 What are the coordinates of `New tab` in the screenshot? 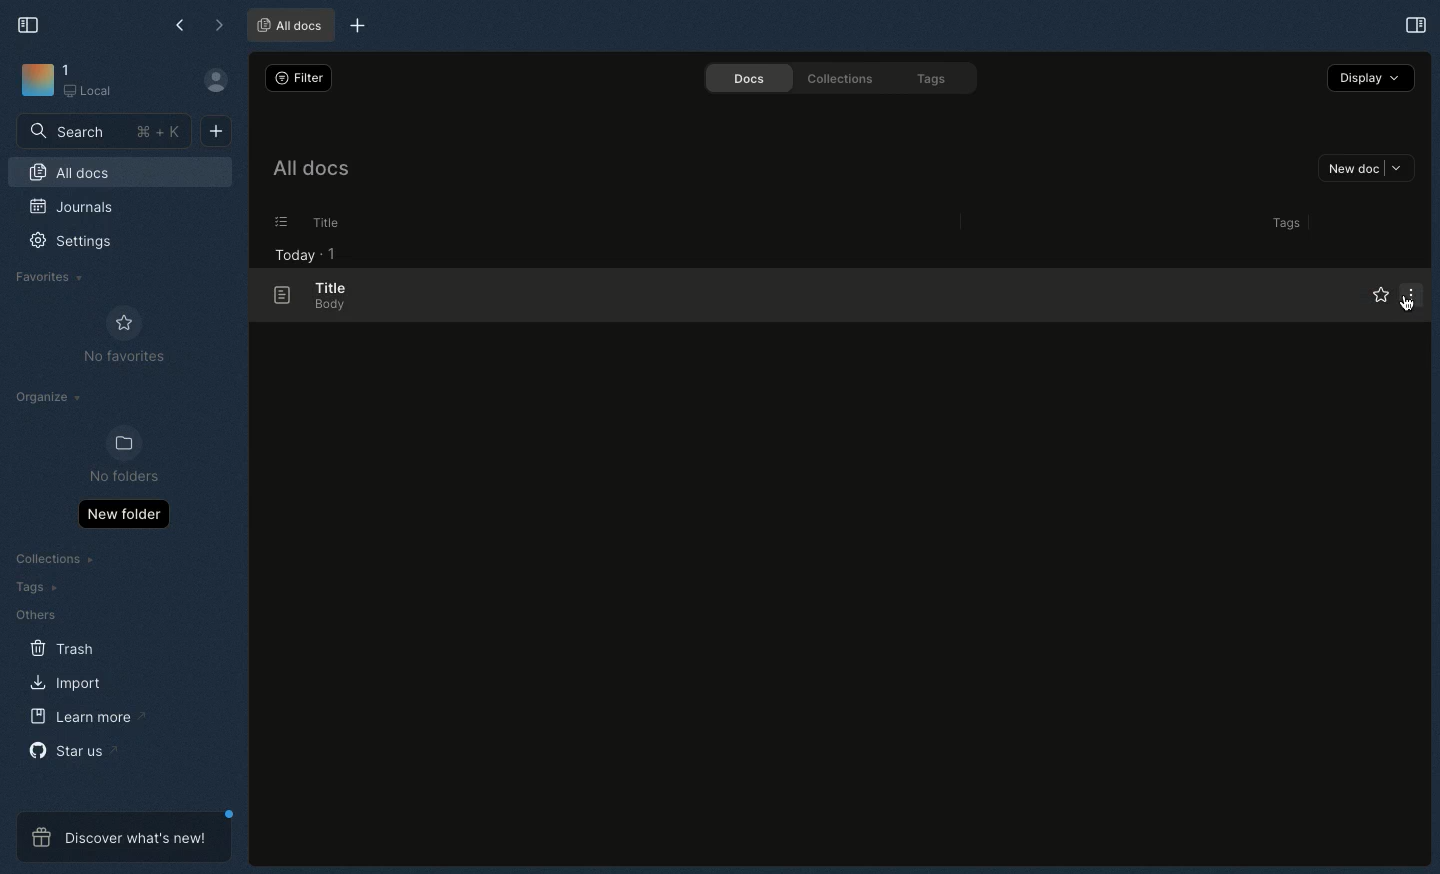 It's located at (354, 27).